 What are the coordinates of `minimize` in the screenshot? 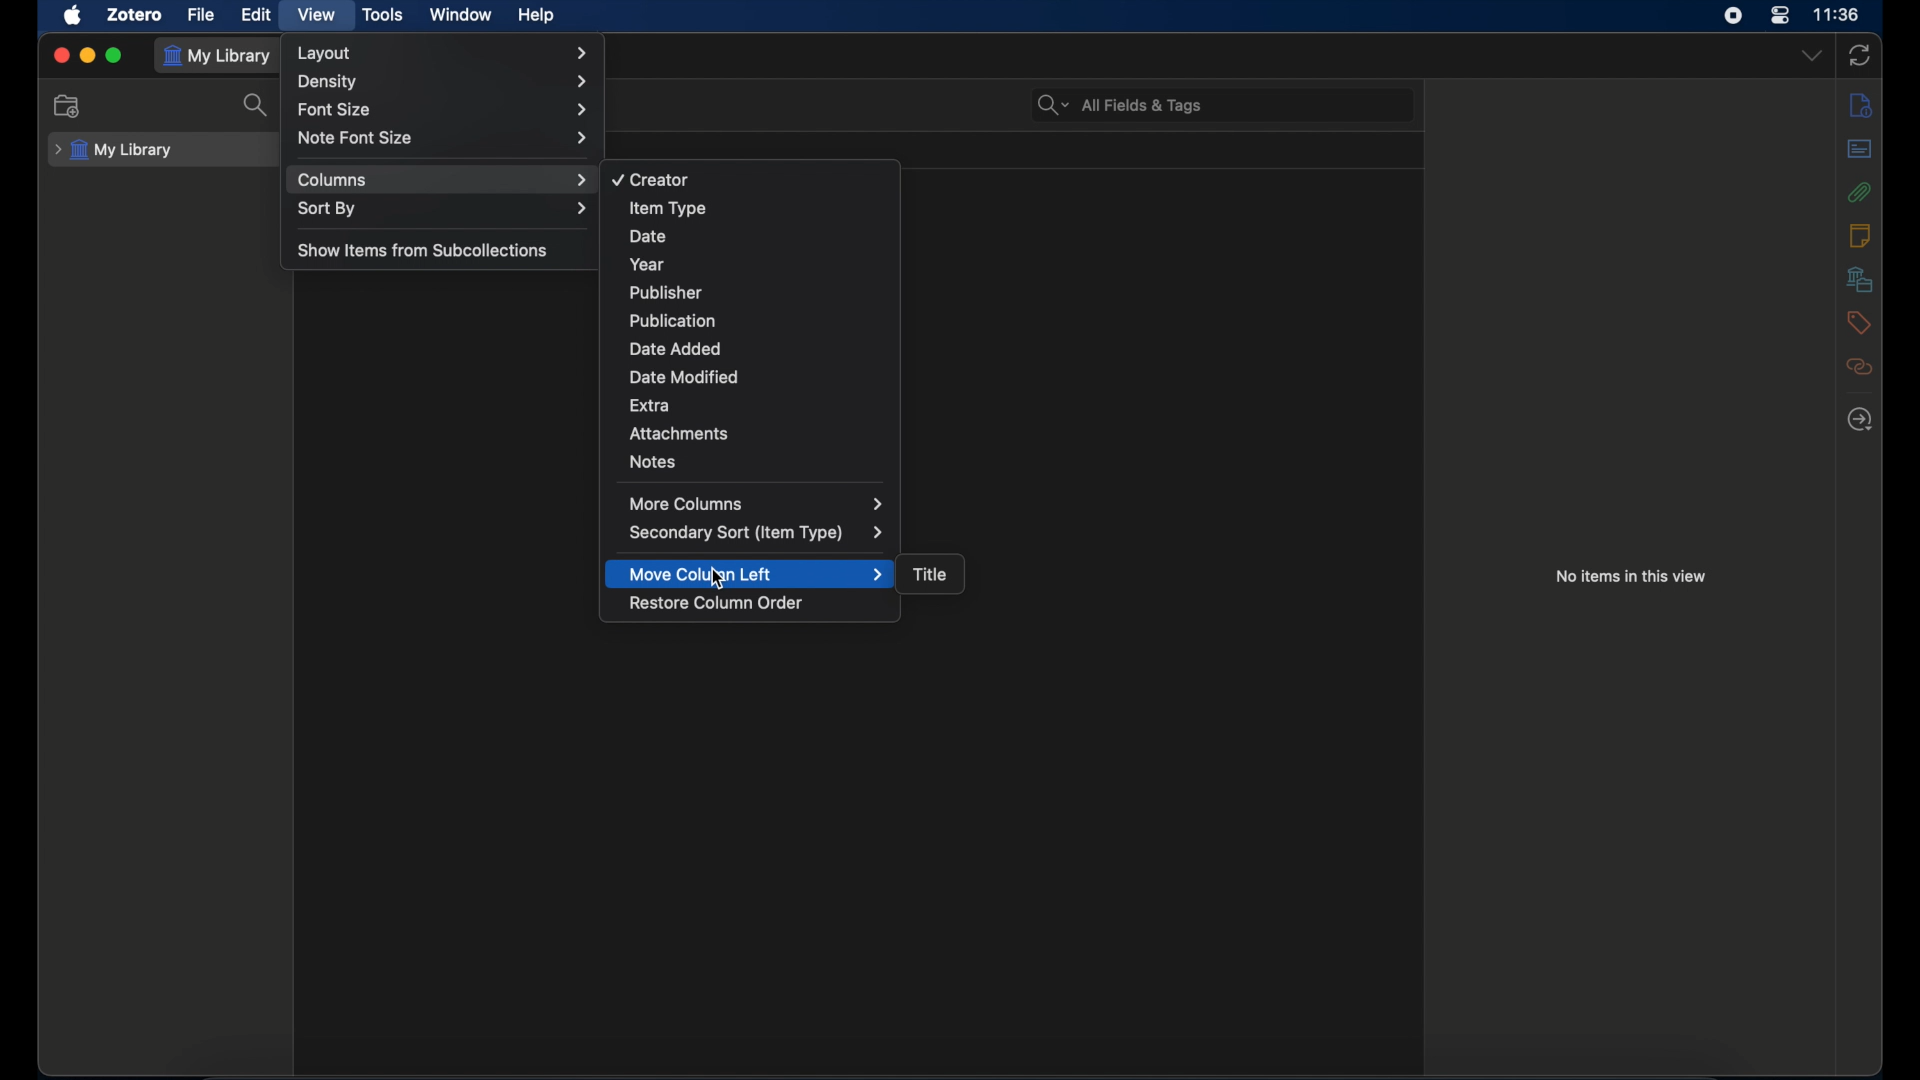 It's located at (88, 55).